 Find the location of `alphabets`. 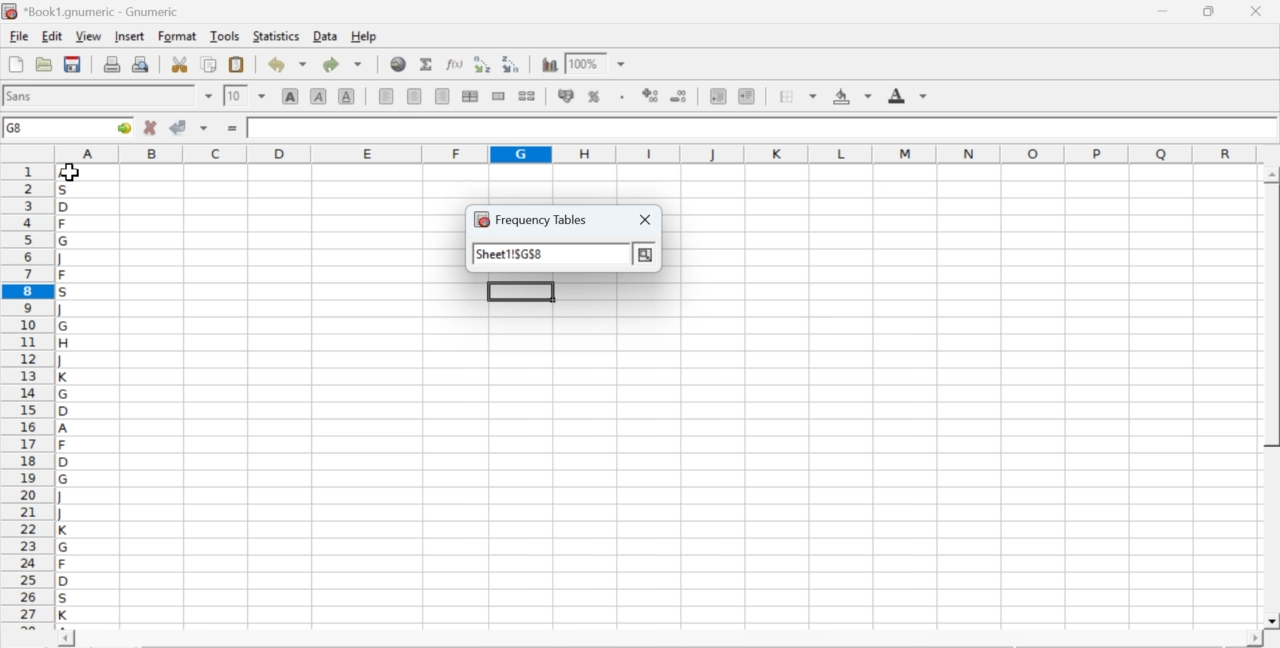

alphabets is located at coordinates (65, 393).